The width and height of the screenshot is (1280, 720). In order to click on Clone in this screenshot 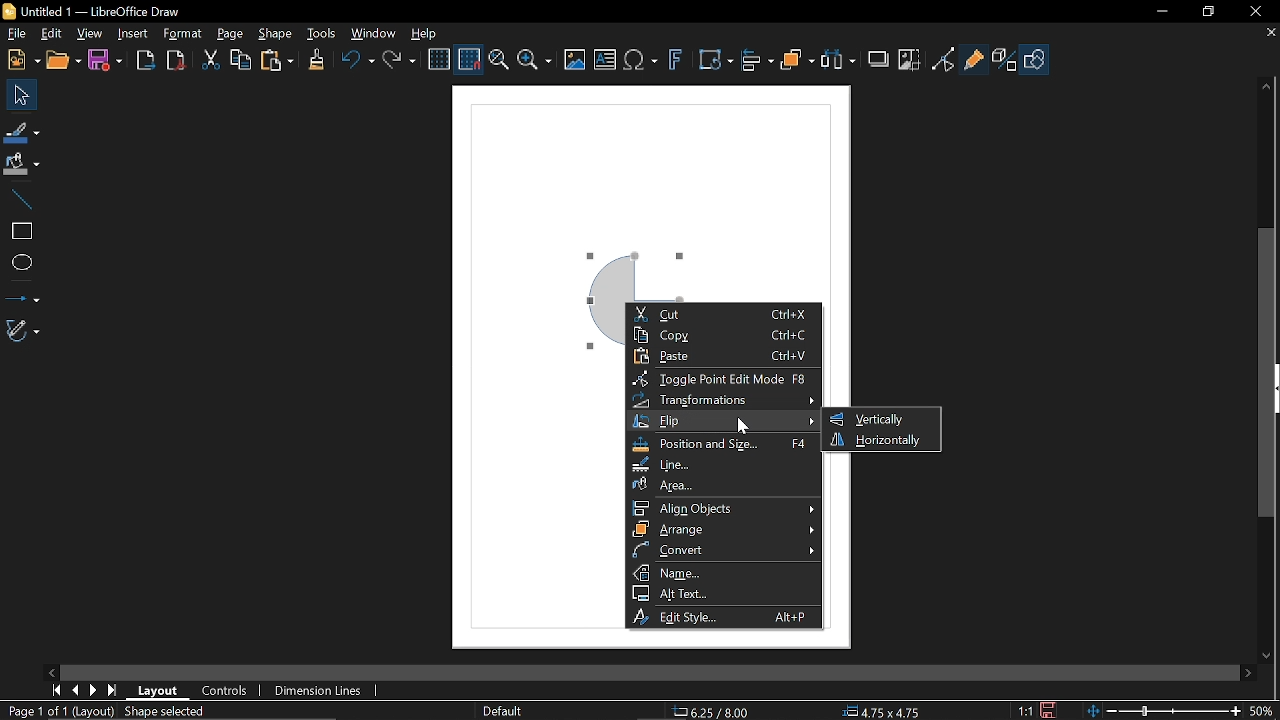, I will do `click(316, 61)`.